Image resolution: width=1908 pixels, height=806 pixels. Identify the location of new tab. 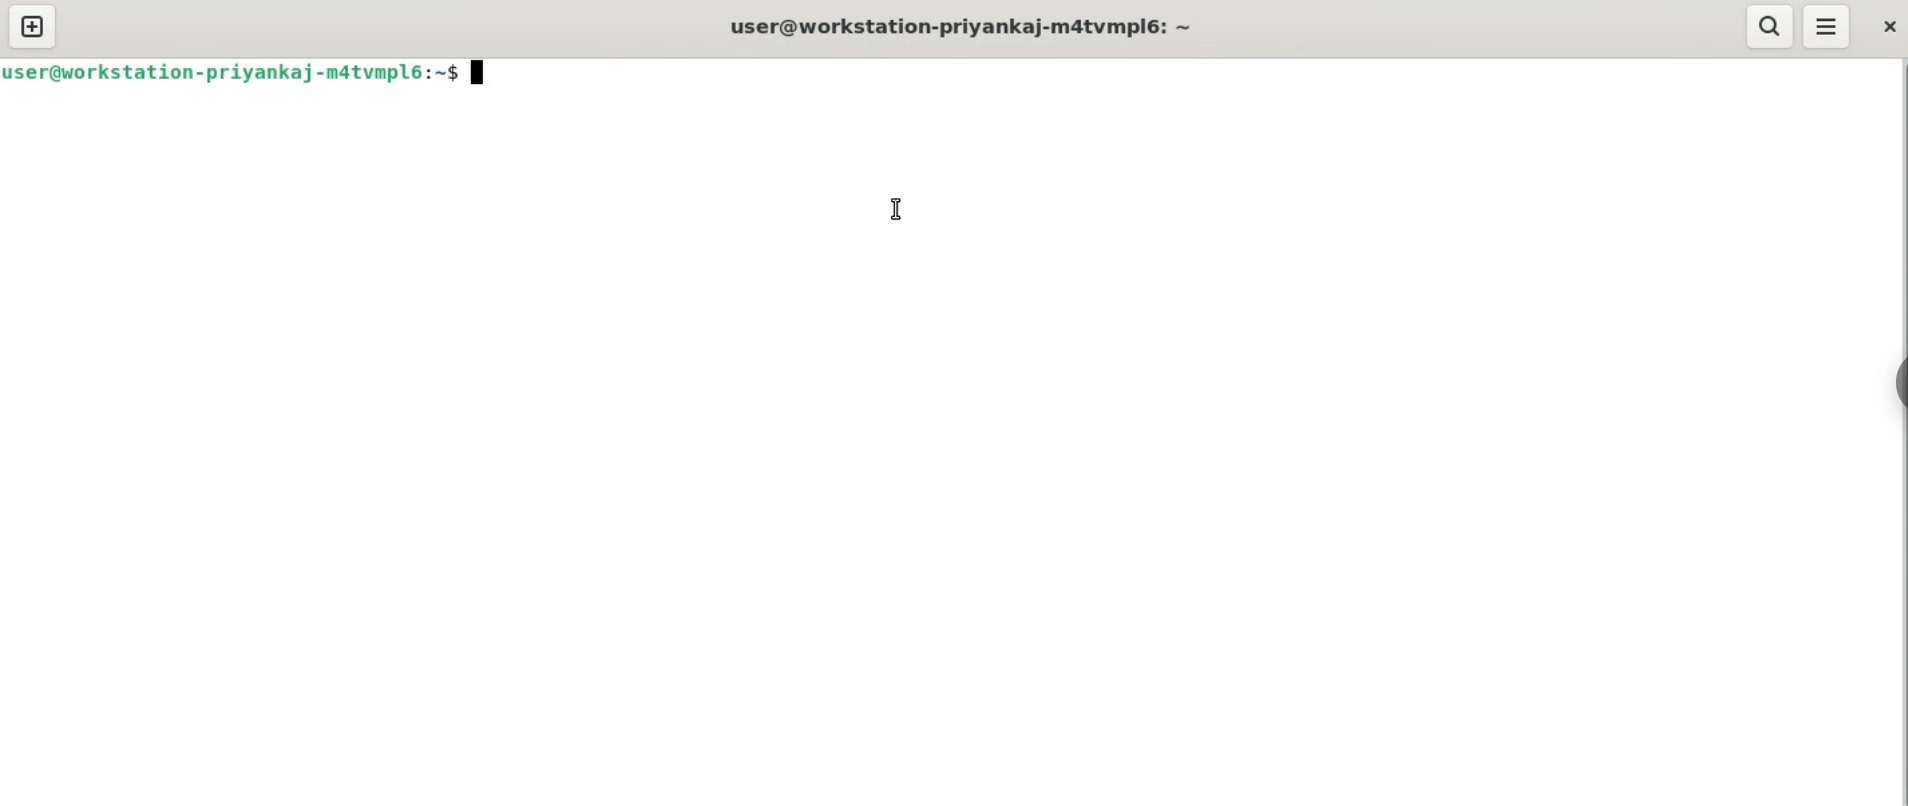
(33, 28).